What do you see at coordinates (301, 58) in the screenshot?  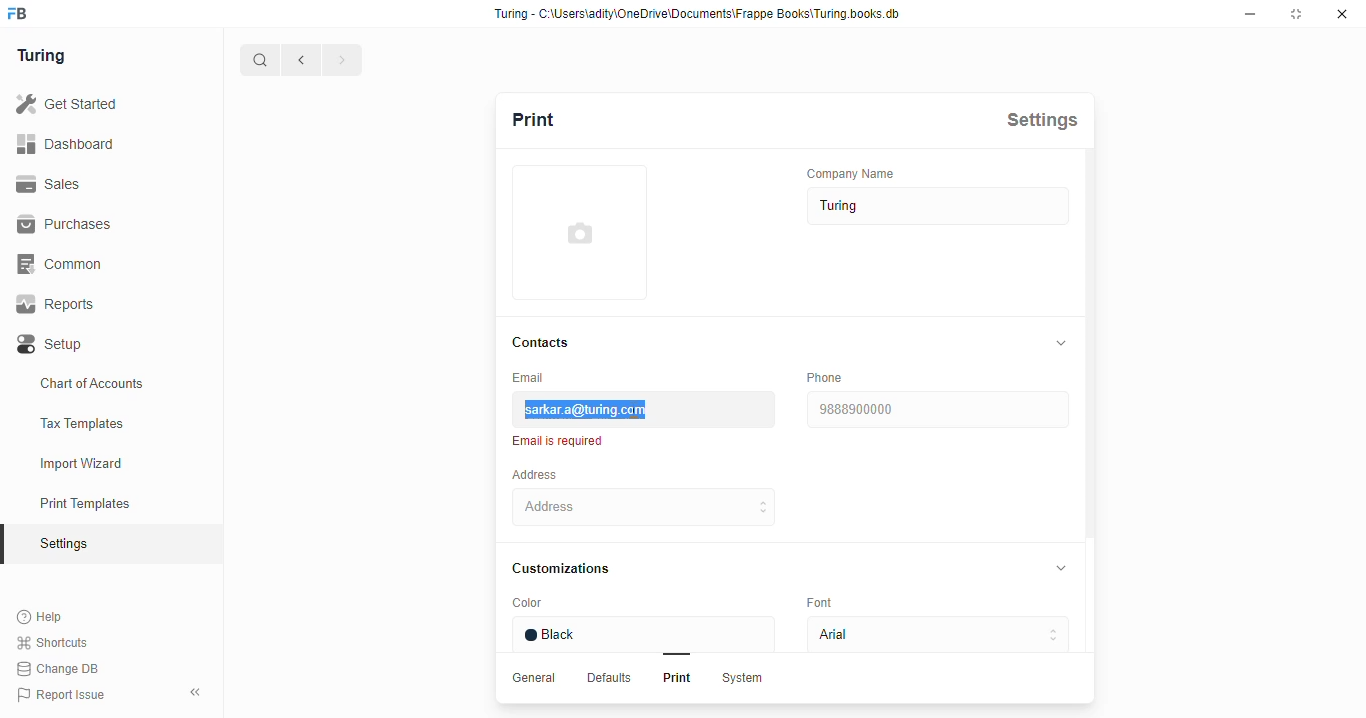 I see `go back` at bounding box center [301, 58].